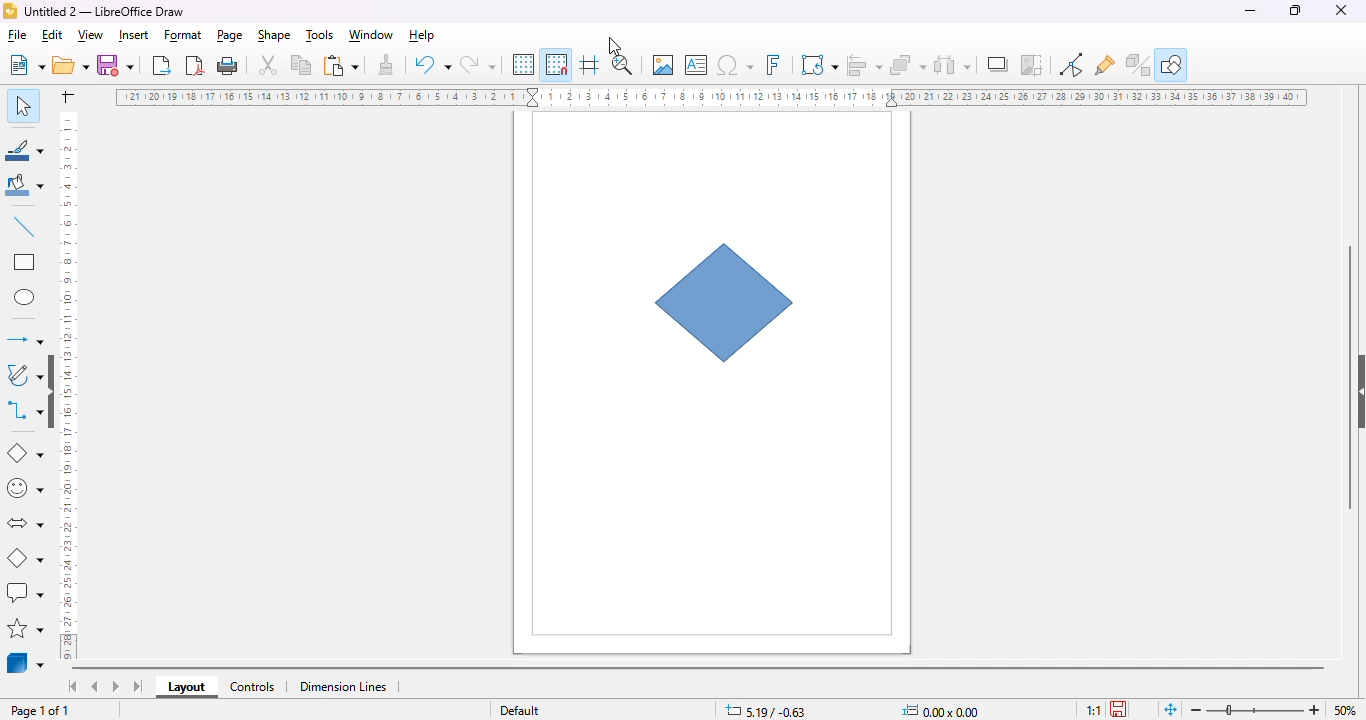 The image size is (1366, 720). What do you see at coordinates (53, 35) in the screenshot?
I see `edit` at bounding box center [53, 35].